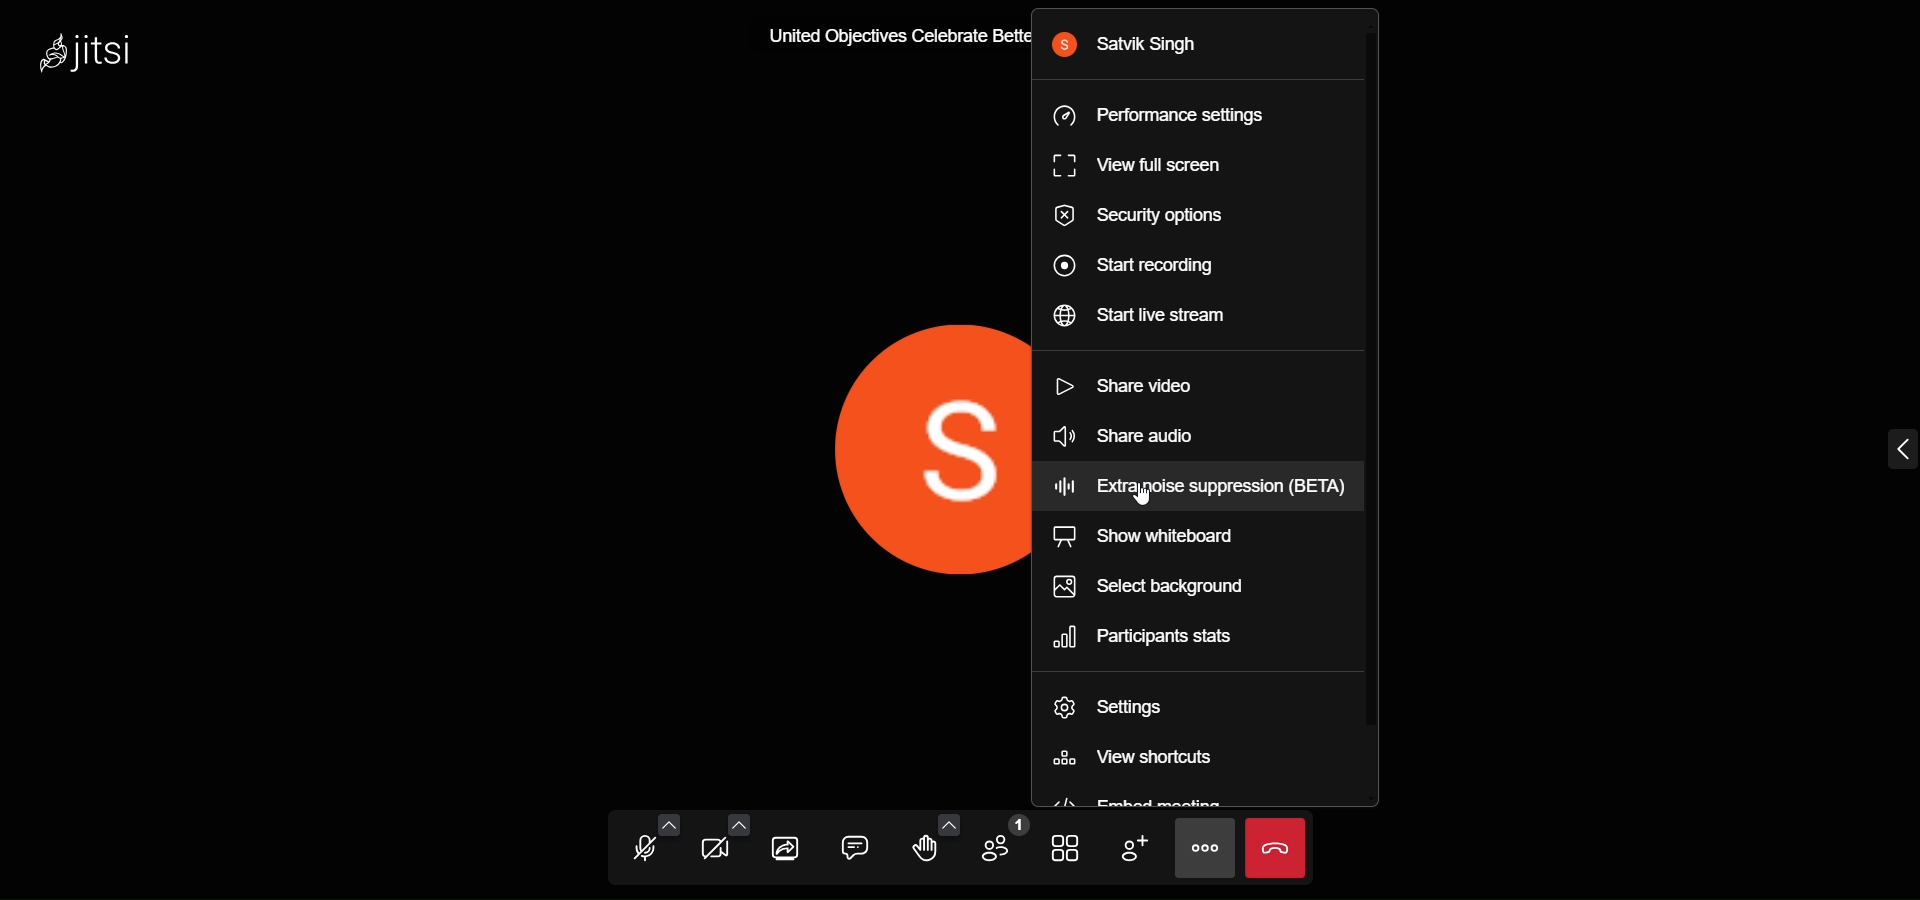 The height and width of the screenshot is (900, 1920). What do you see at coordinates (948, 823) in the screenshot?
I see `more emoji` at bounding box center [948, 823].